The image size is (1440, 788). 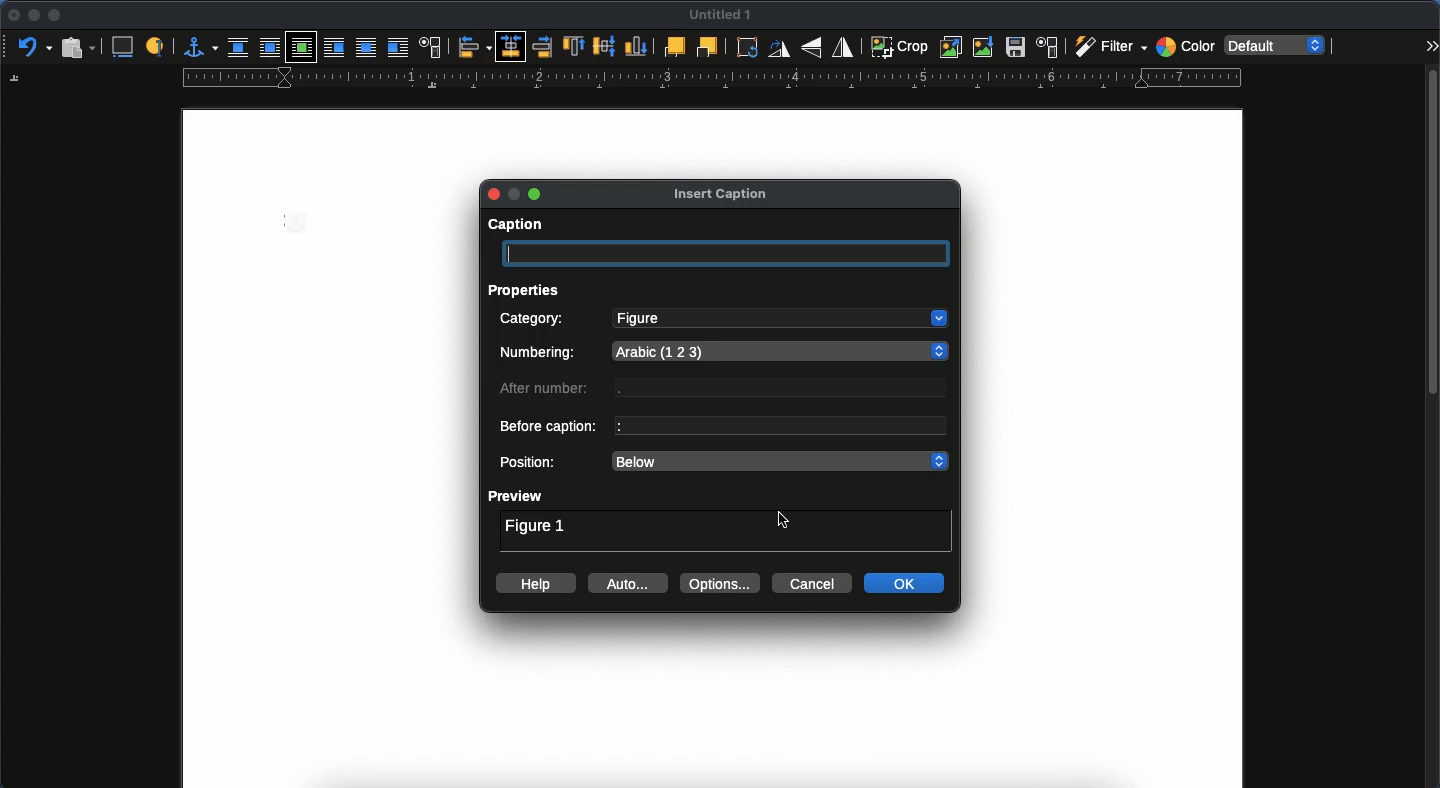 I want to click on insert caption, so click(x=123, y=47).